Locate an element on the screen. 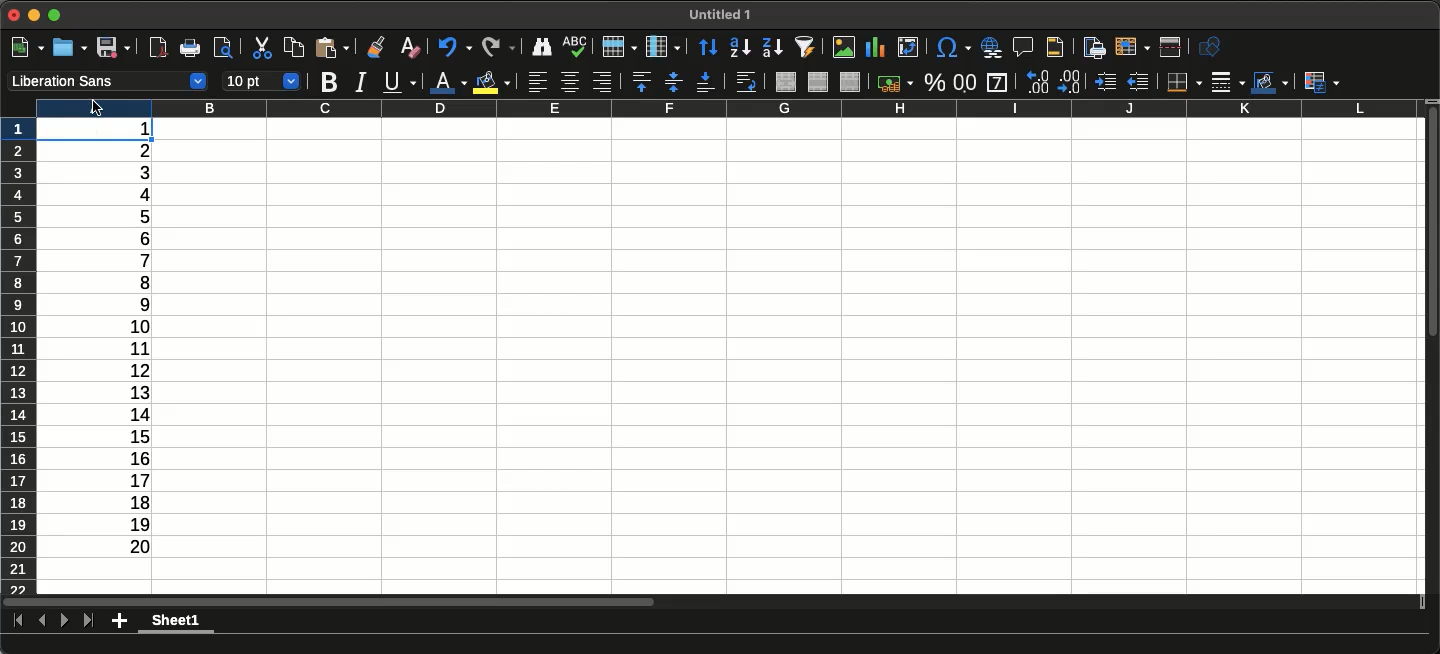 The height and width of the screenshot is (654, 1440). Borders is located at coordinates (1181, 83).